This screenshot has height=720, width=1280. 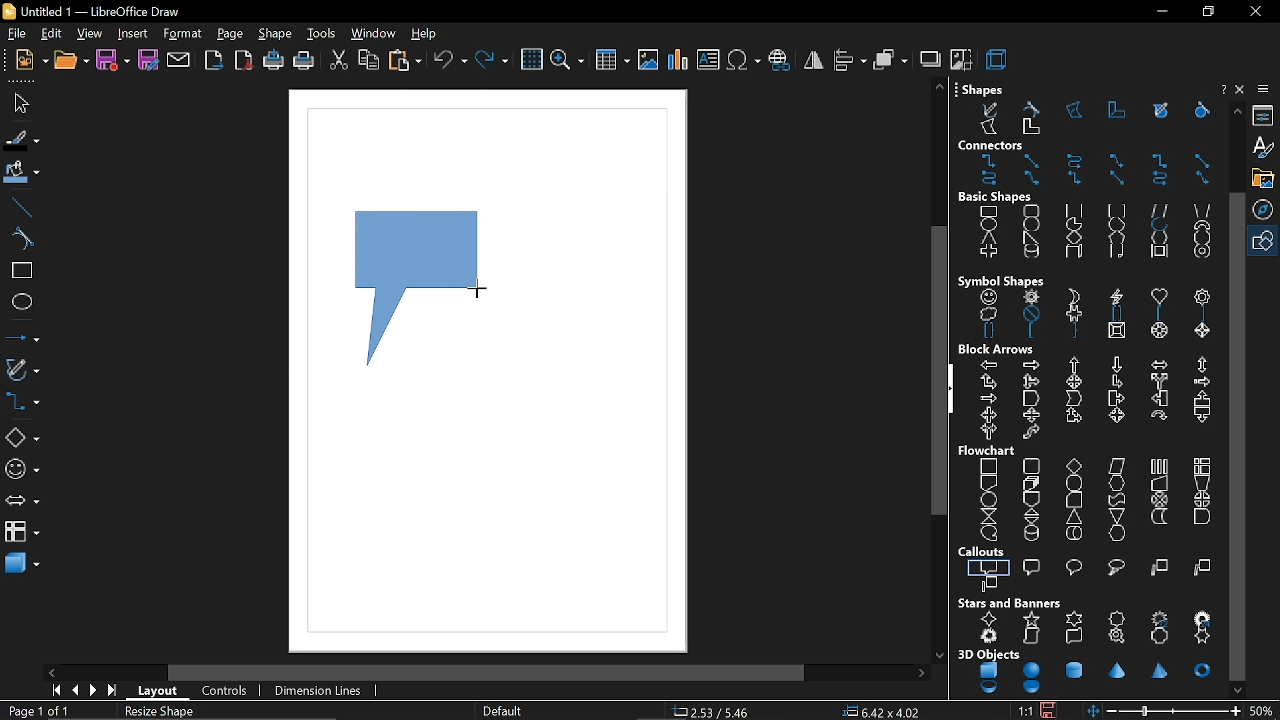 I want to click on go to last page, so click(x=110, y=693).